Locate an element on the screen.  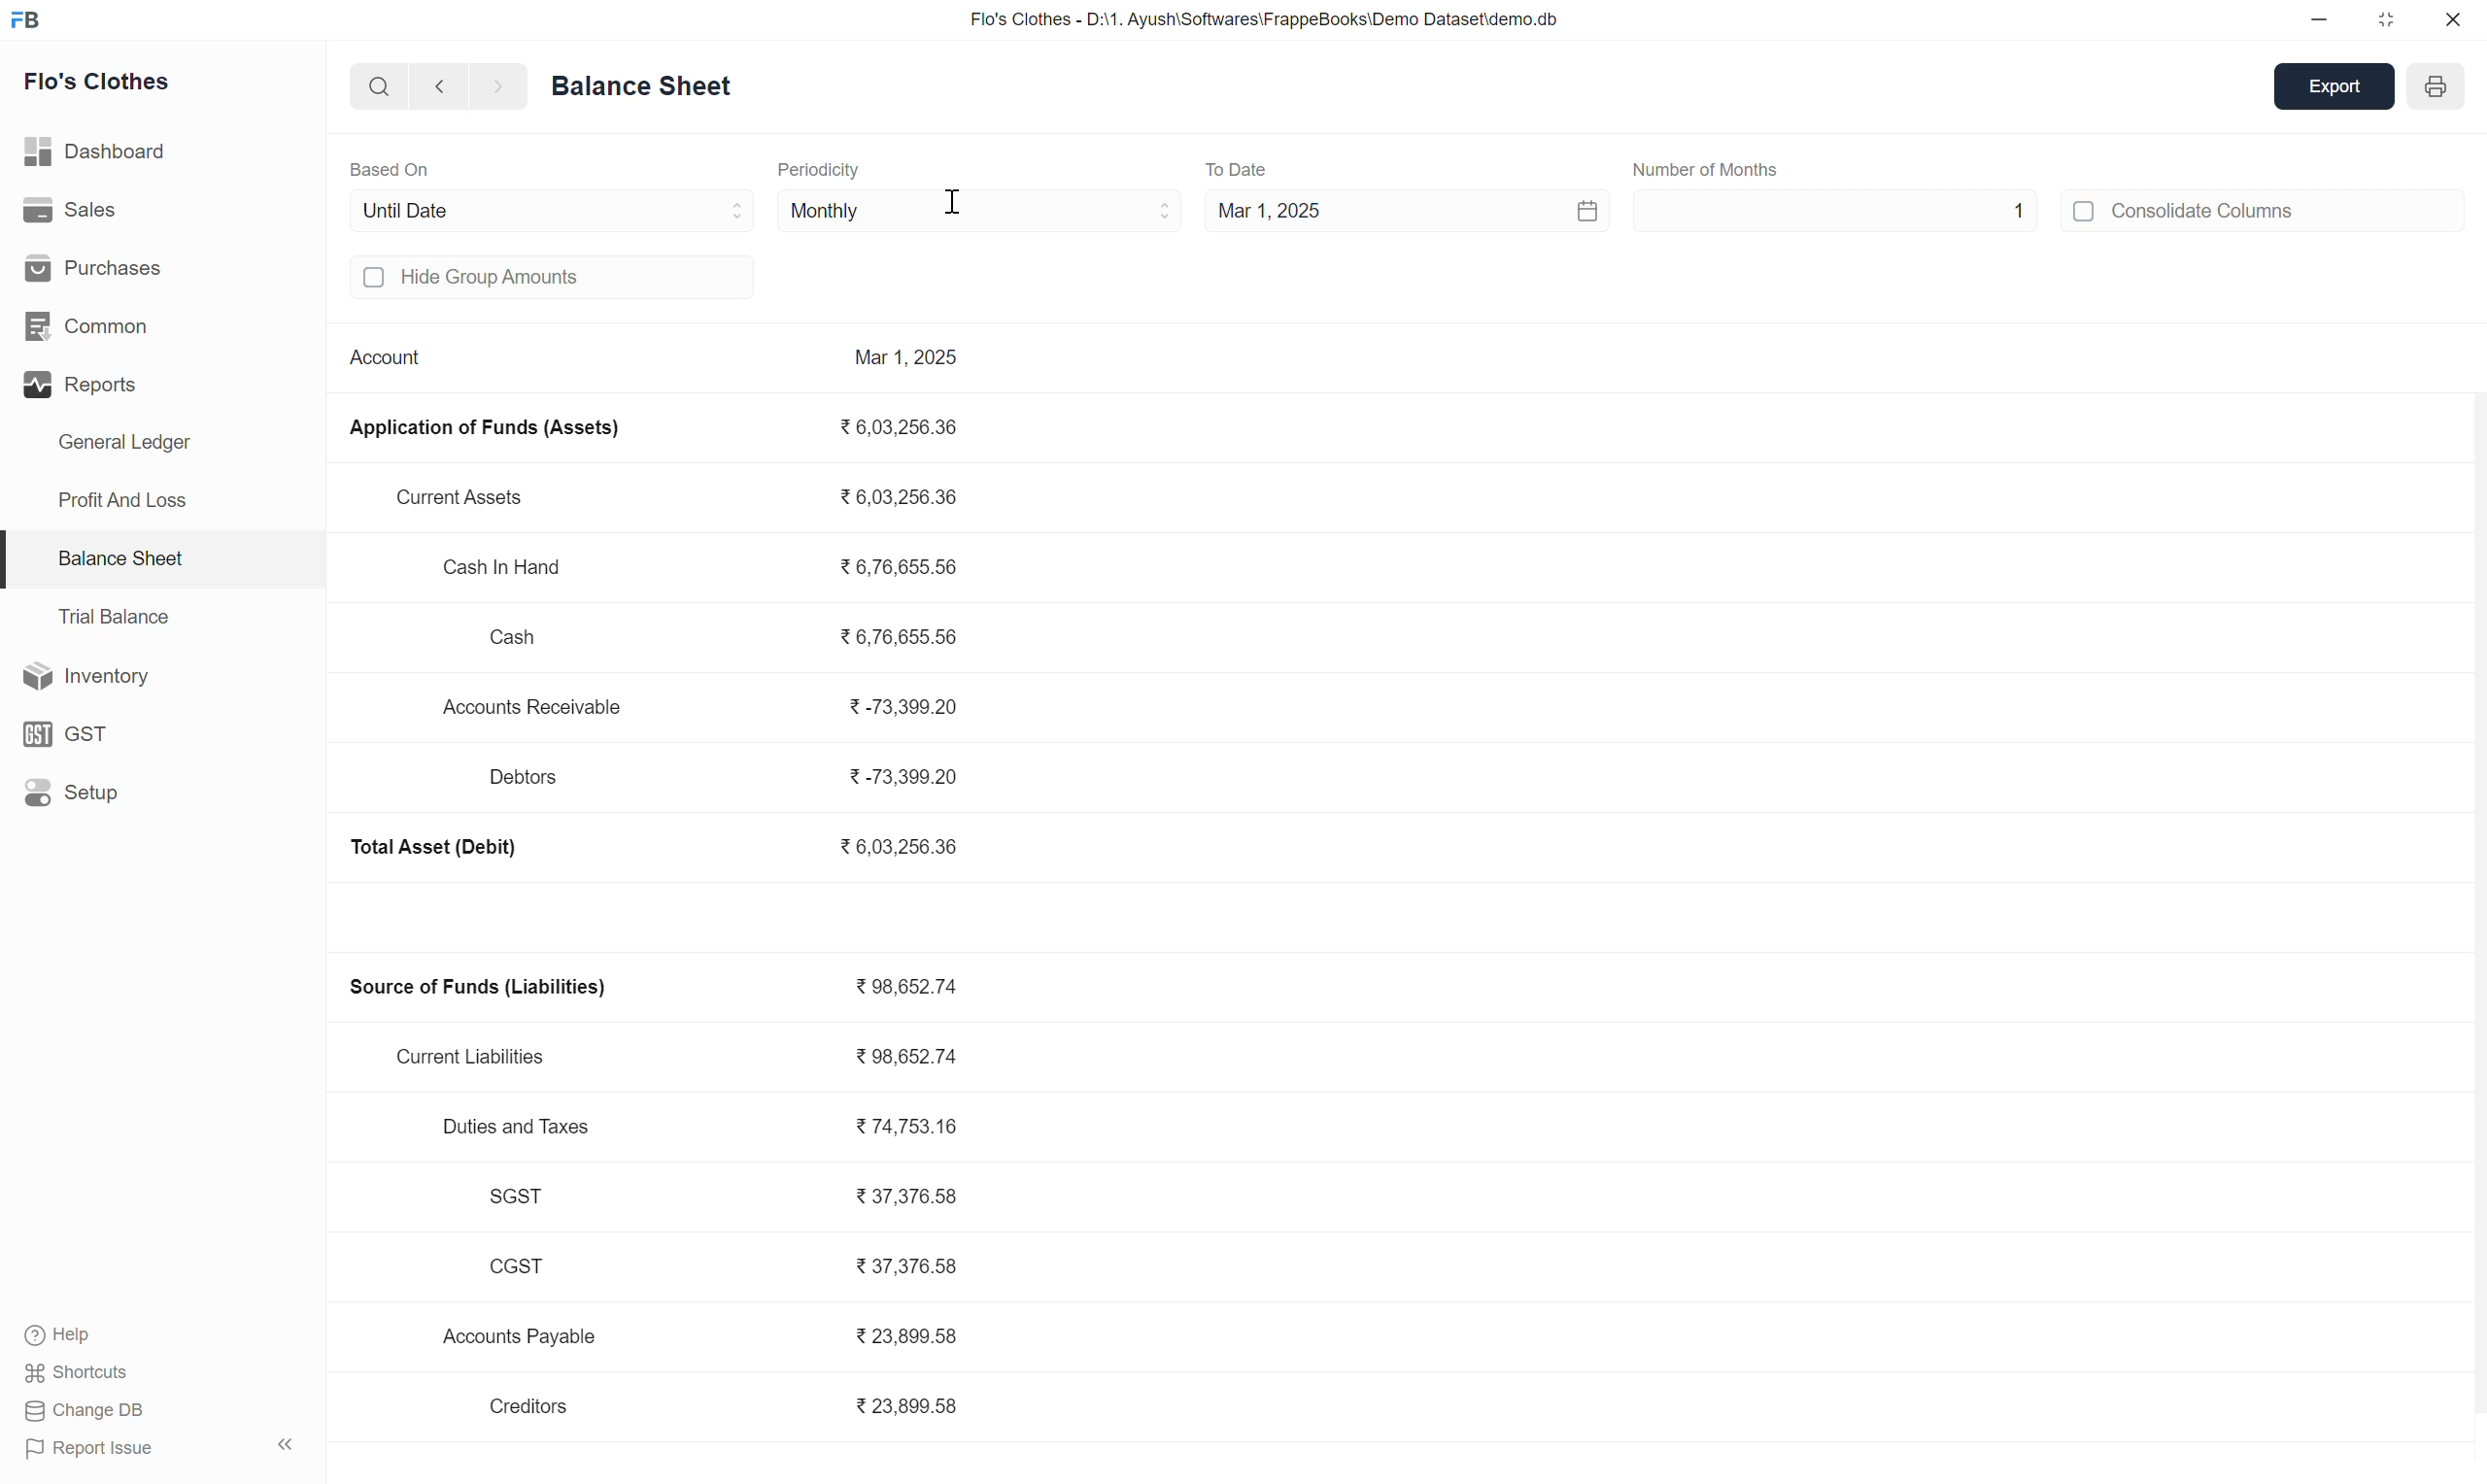
Accounts Receivable %-73,399.20 is located at coordinates (707, 707).